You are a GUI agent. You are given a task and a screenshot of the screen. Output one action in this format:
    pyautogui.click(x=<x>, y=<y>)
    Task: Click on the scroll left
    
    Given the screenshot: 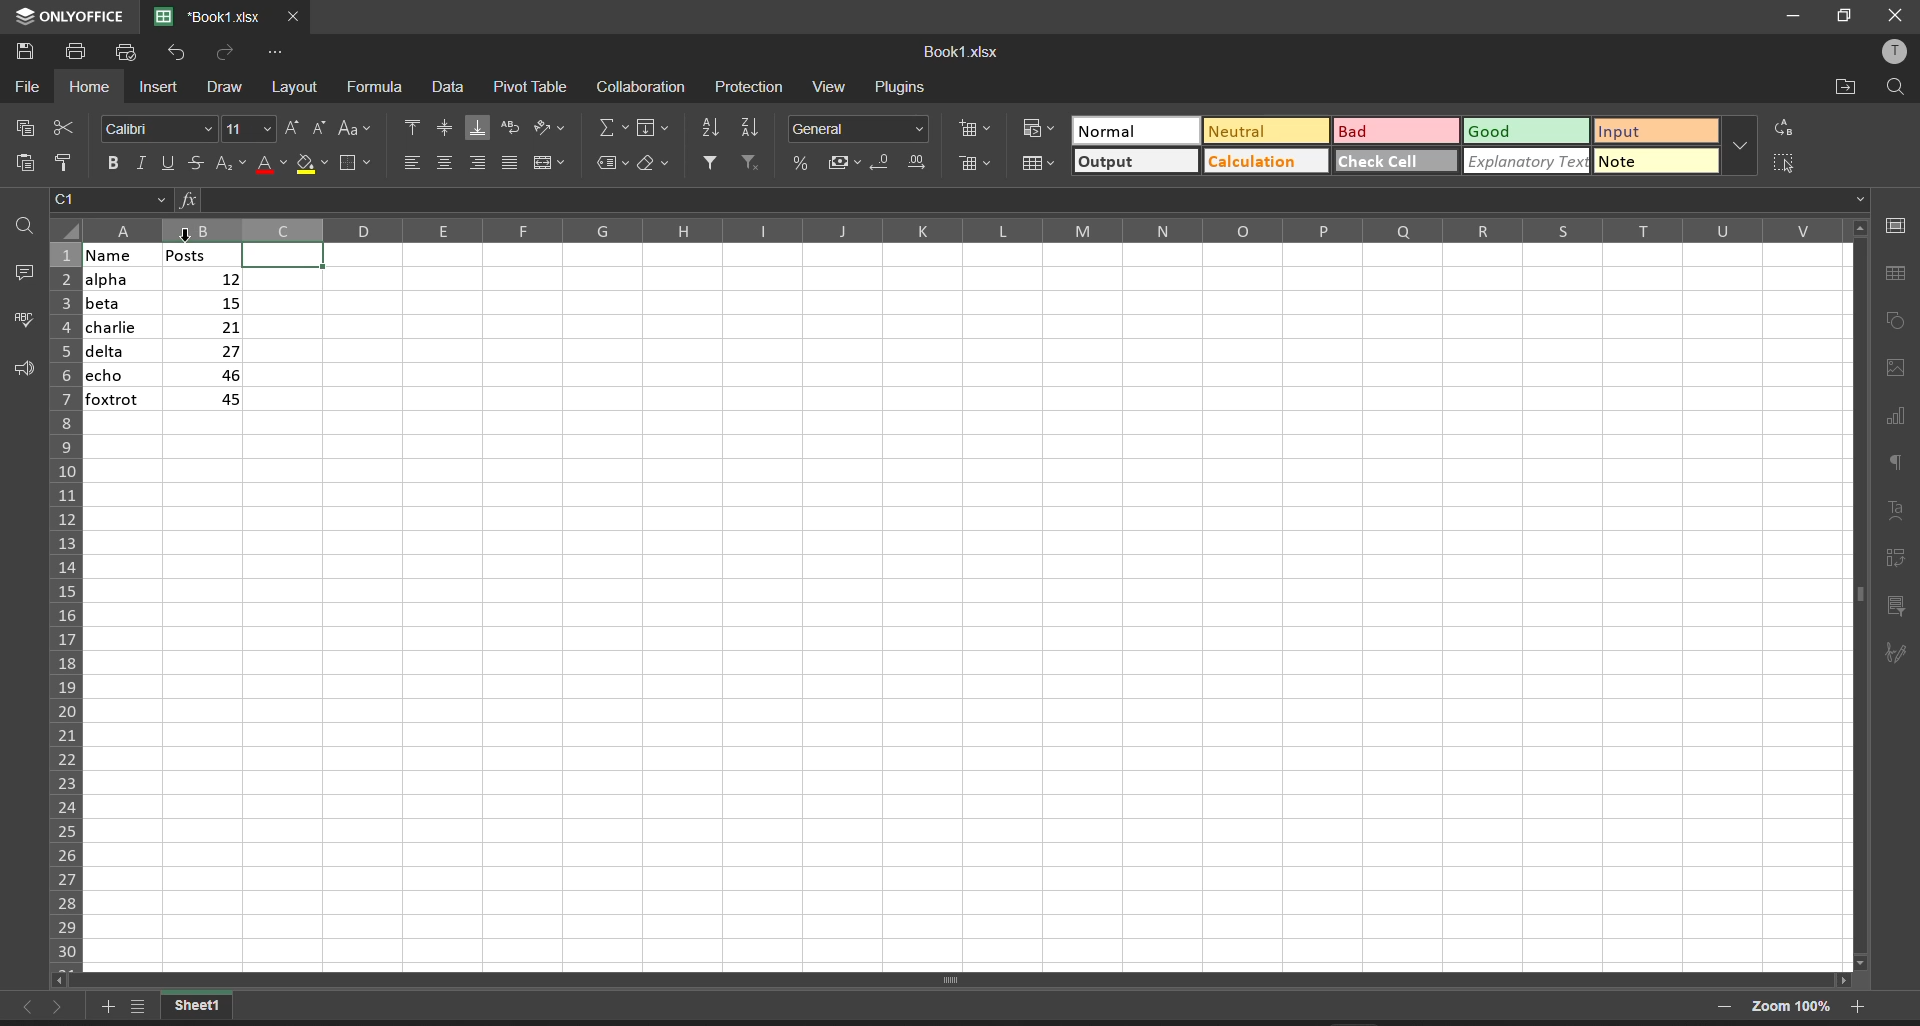 What is the action you would take?
    pyautogui.click(x=62, y=978)
    